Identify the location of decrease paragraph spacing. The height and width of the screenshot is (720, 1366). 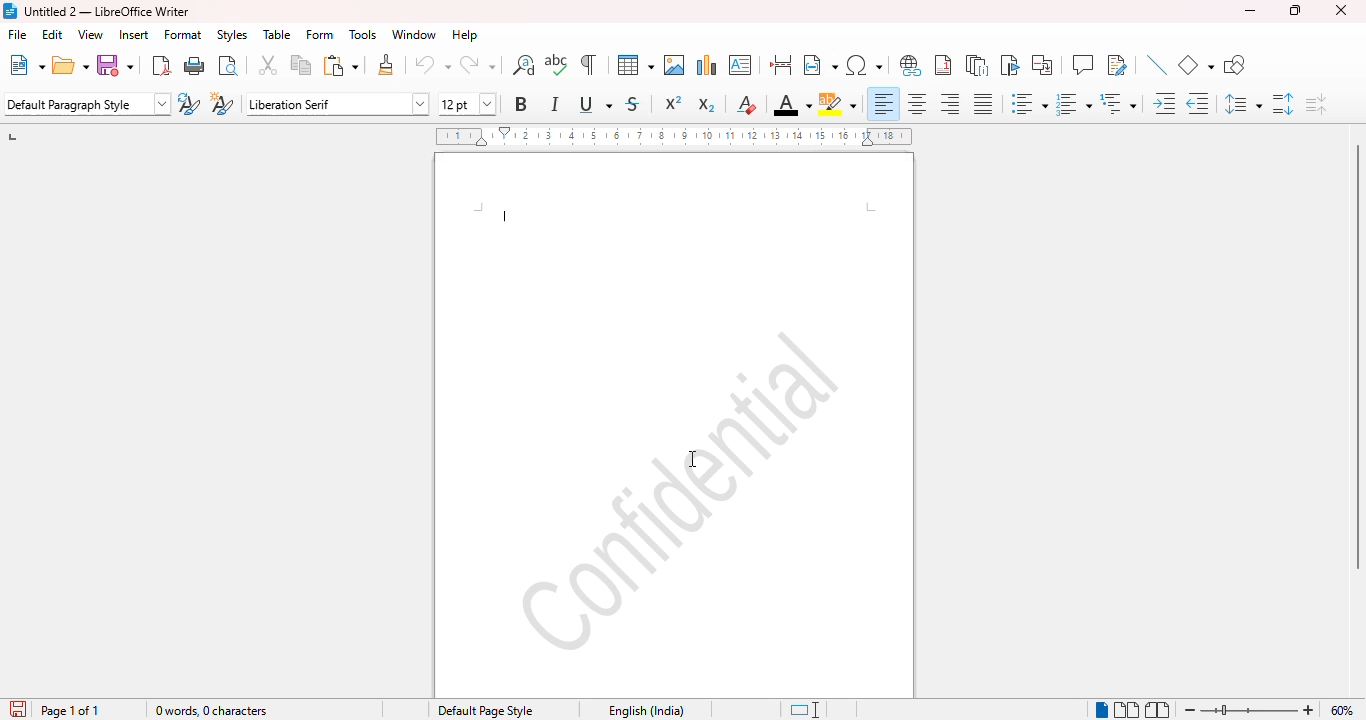
(1316, 105).